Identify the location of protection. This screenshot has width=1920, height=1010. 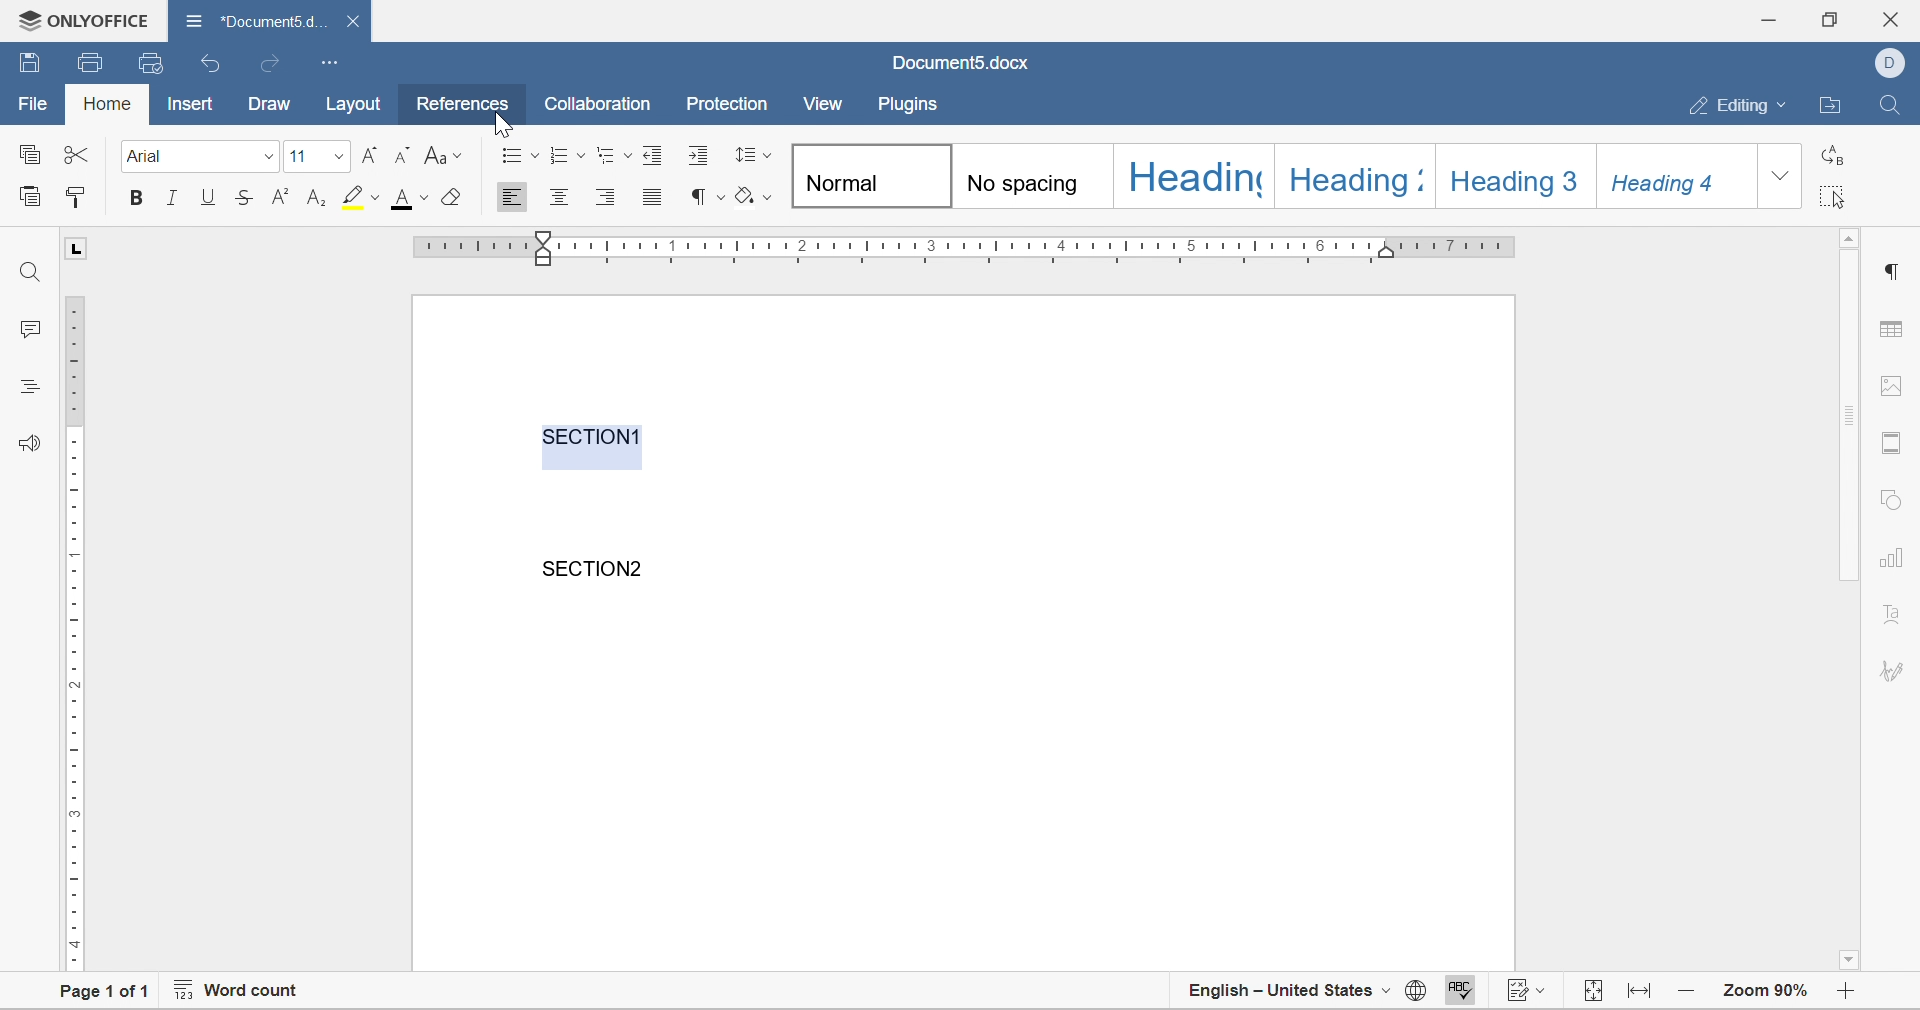
(727, 103).